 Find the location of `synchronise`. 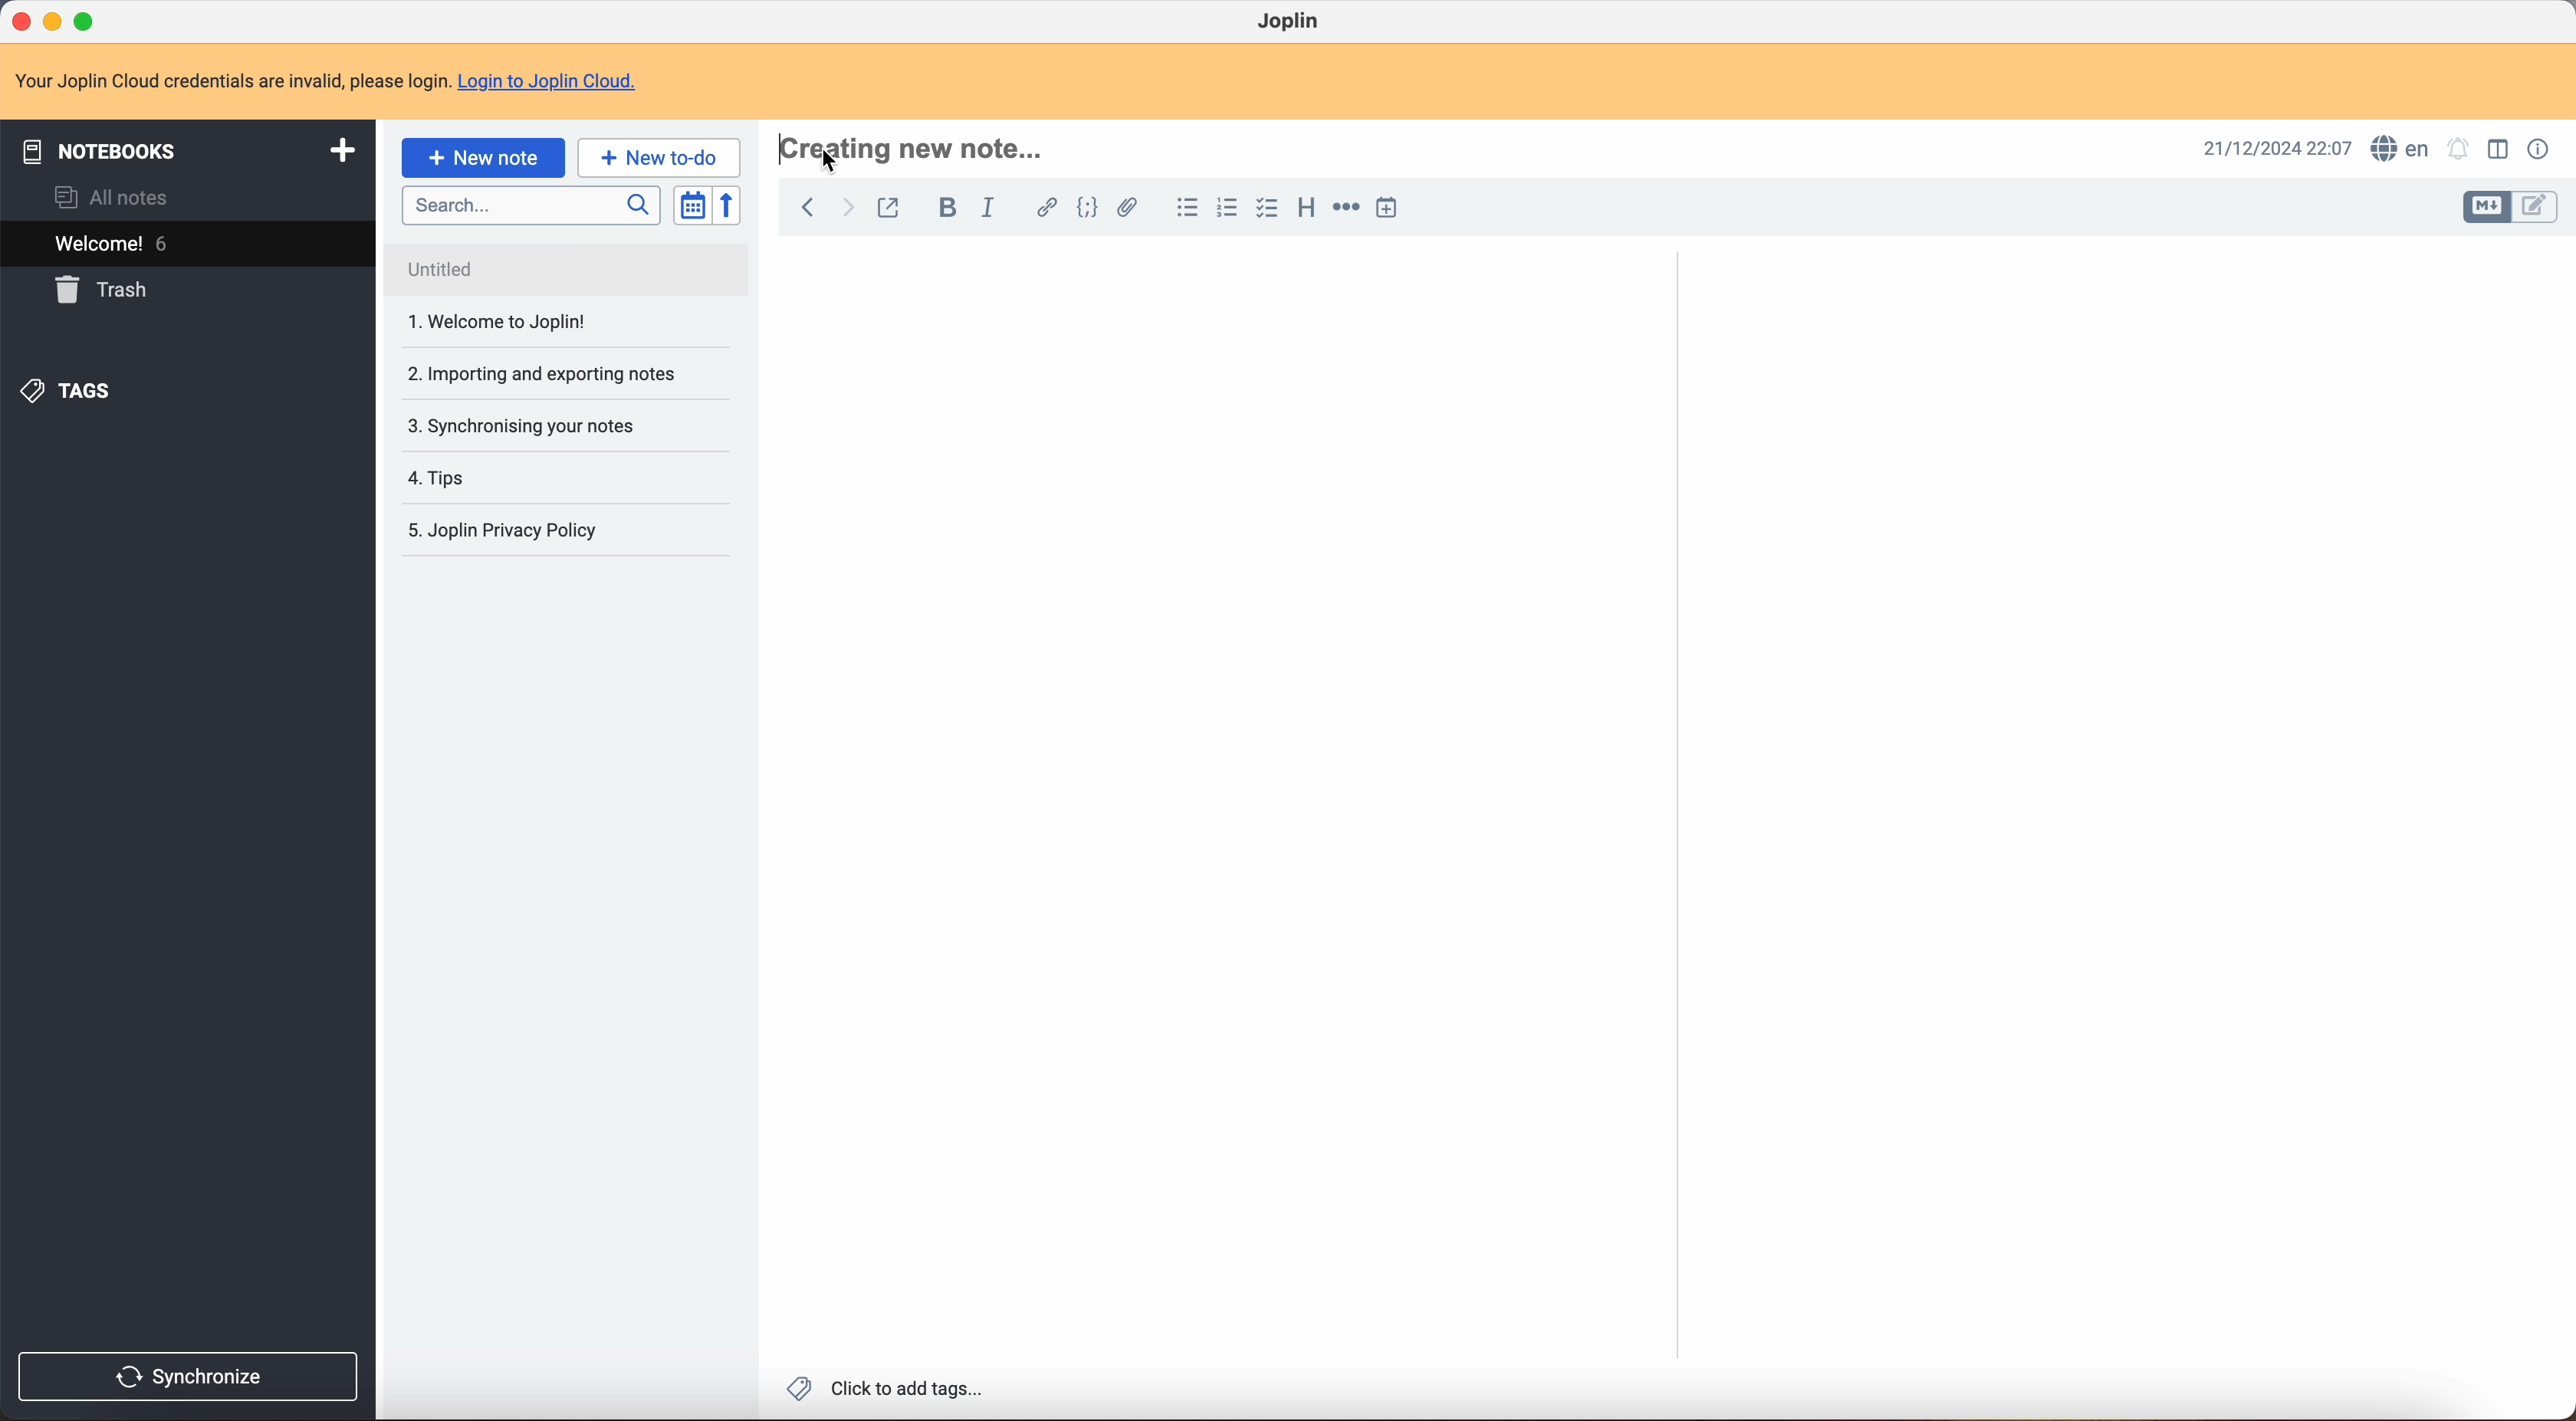

synchronise is located at coordinates (195, 1375).